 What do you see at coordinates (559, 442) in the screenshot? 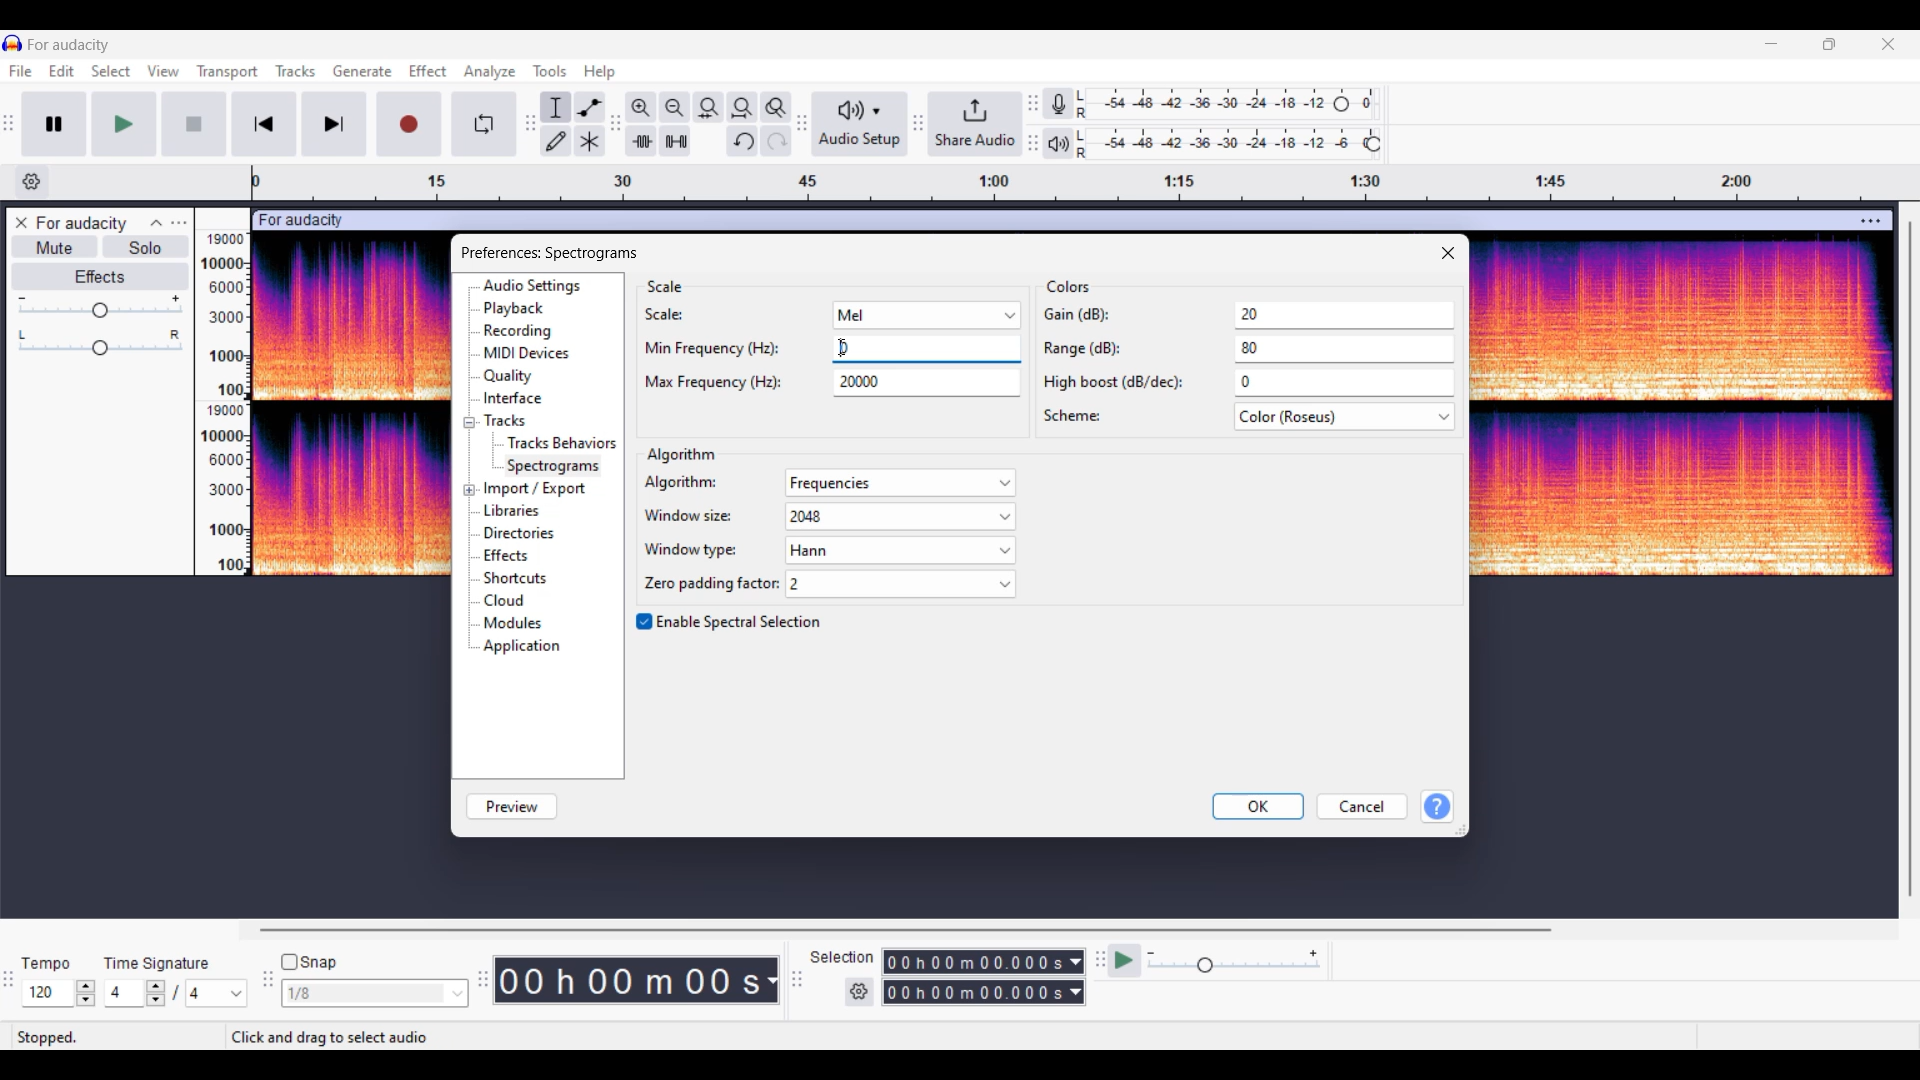
I see `tracks behaviors` at bounding box center [559, 442].